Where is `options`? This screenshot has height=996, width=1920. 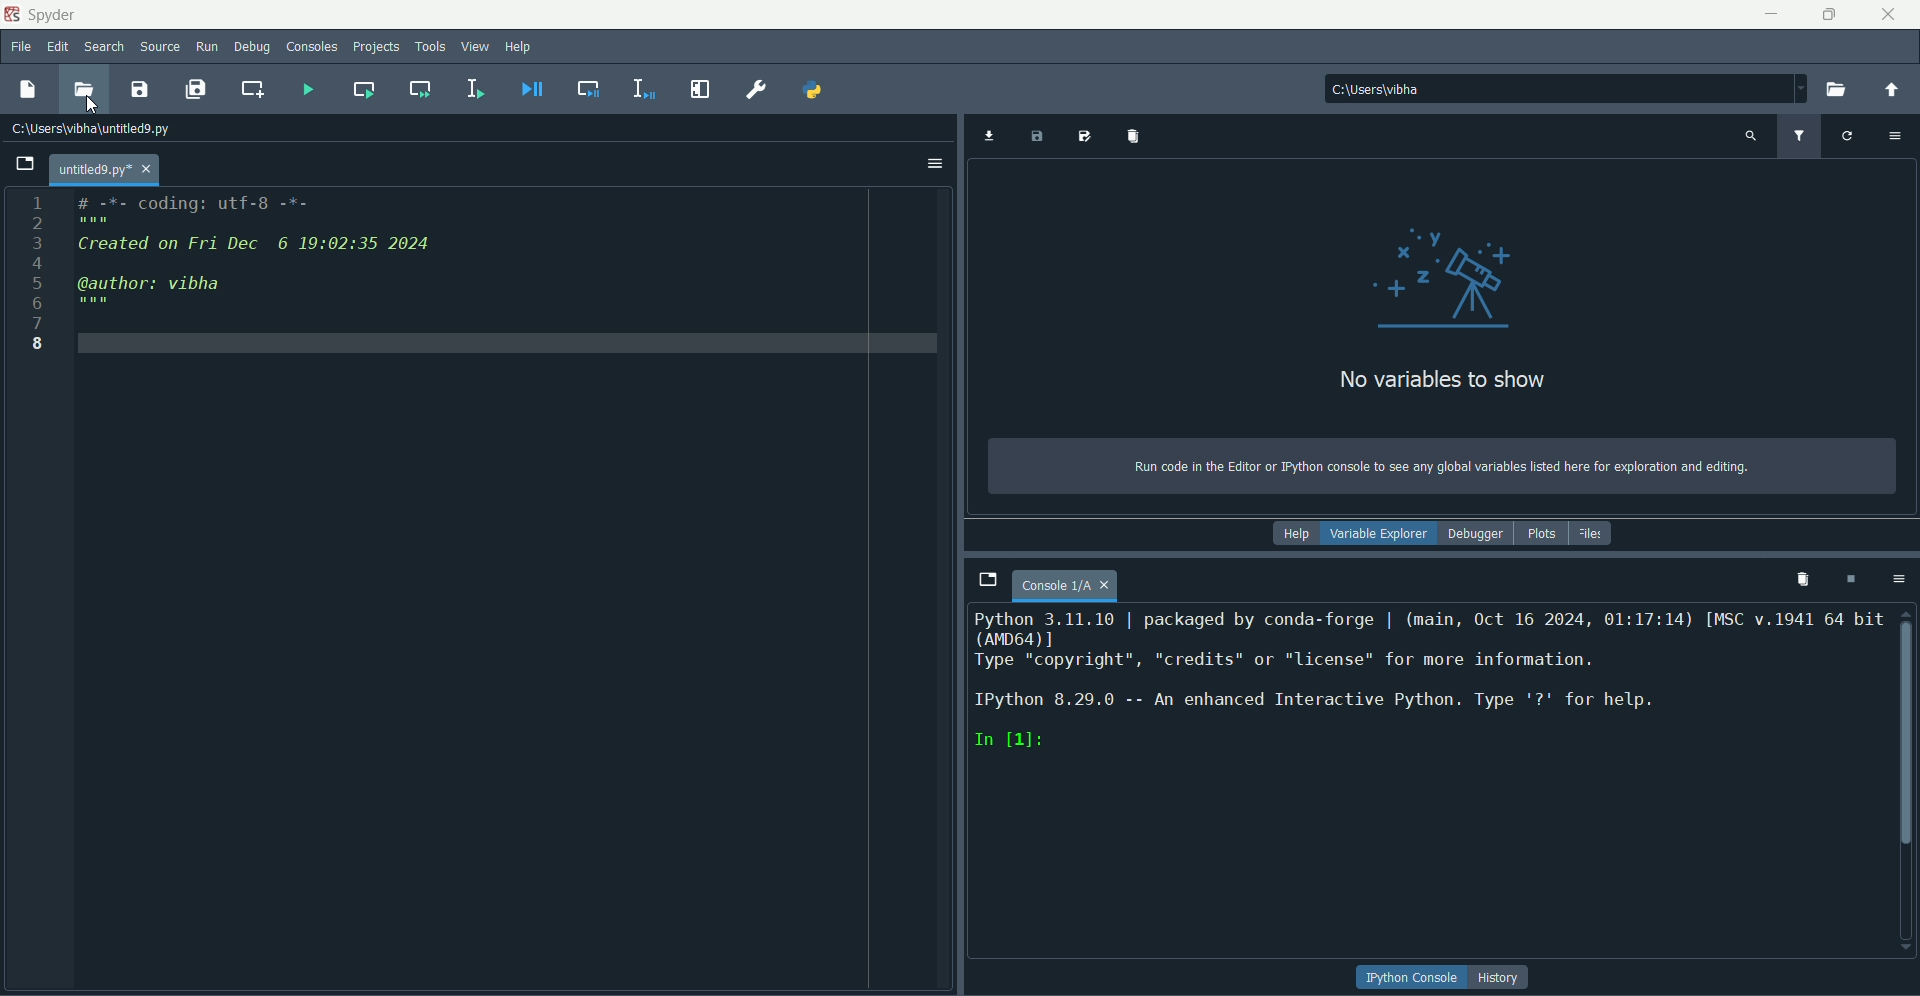
options is located at coordinates (1903, 580).